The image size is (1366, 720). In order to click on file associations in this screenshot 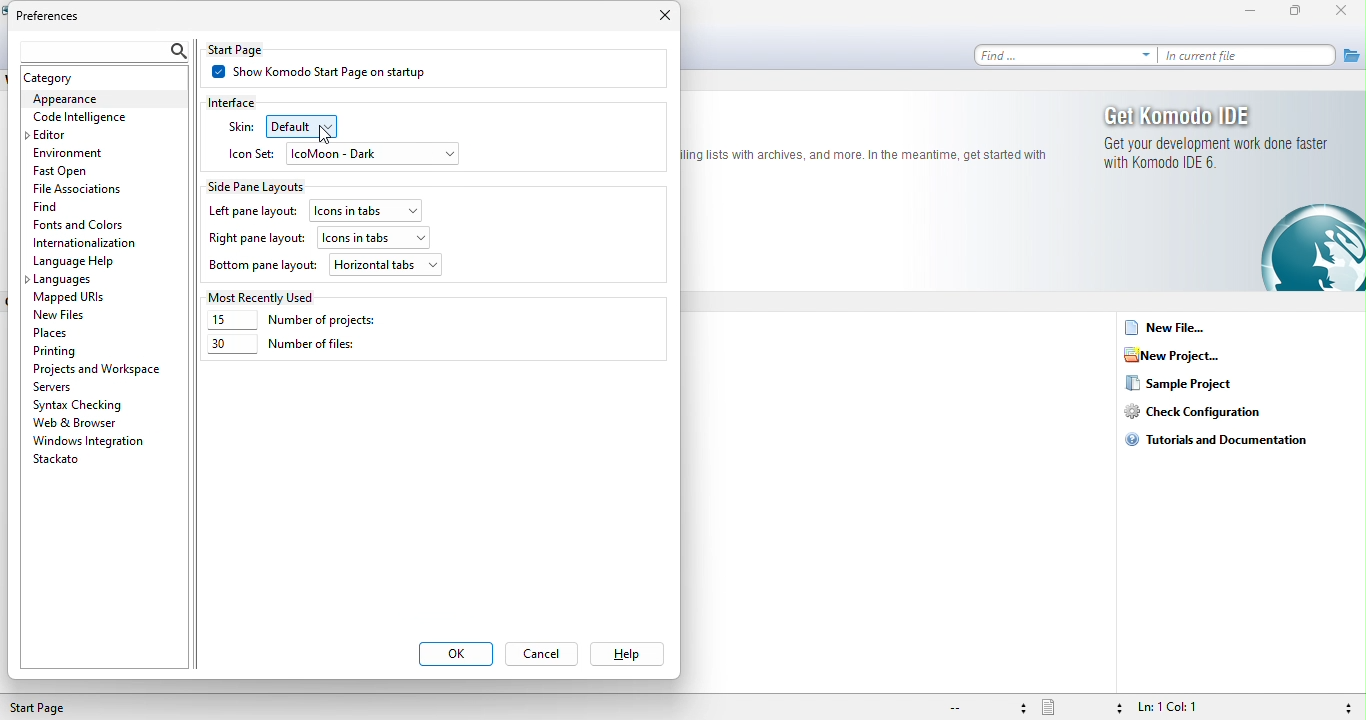, I will do `click(81, 189)`.